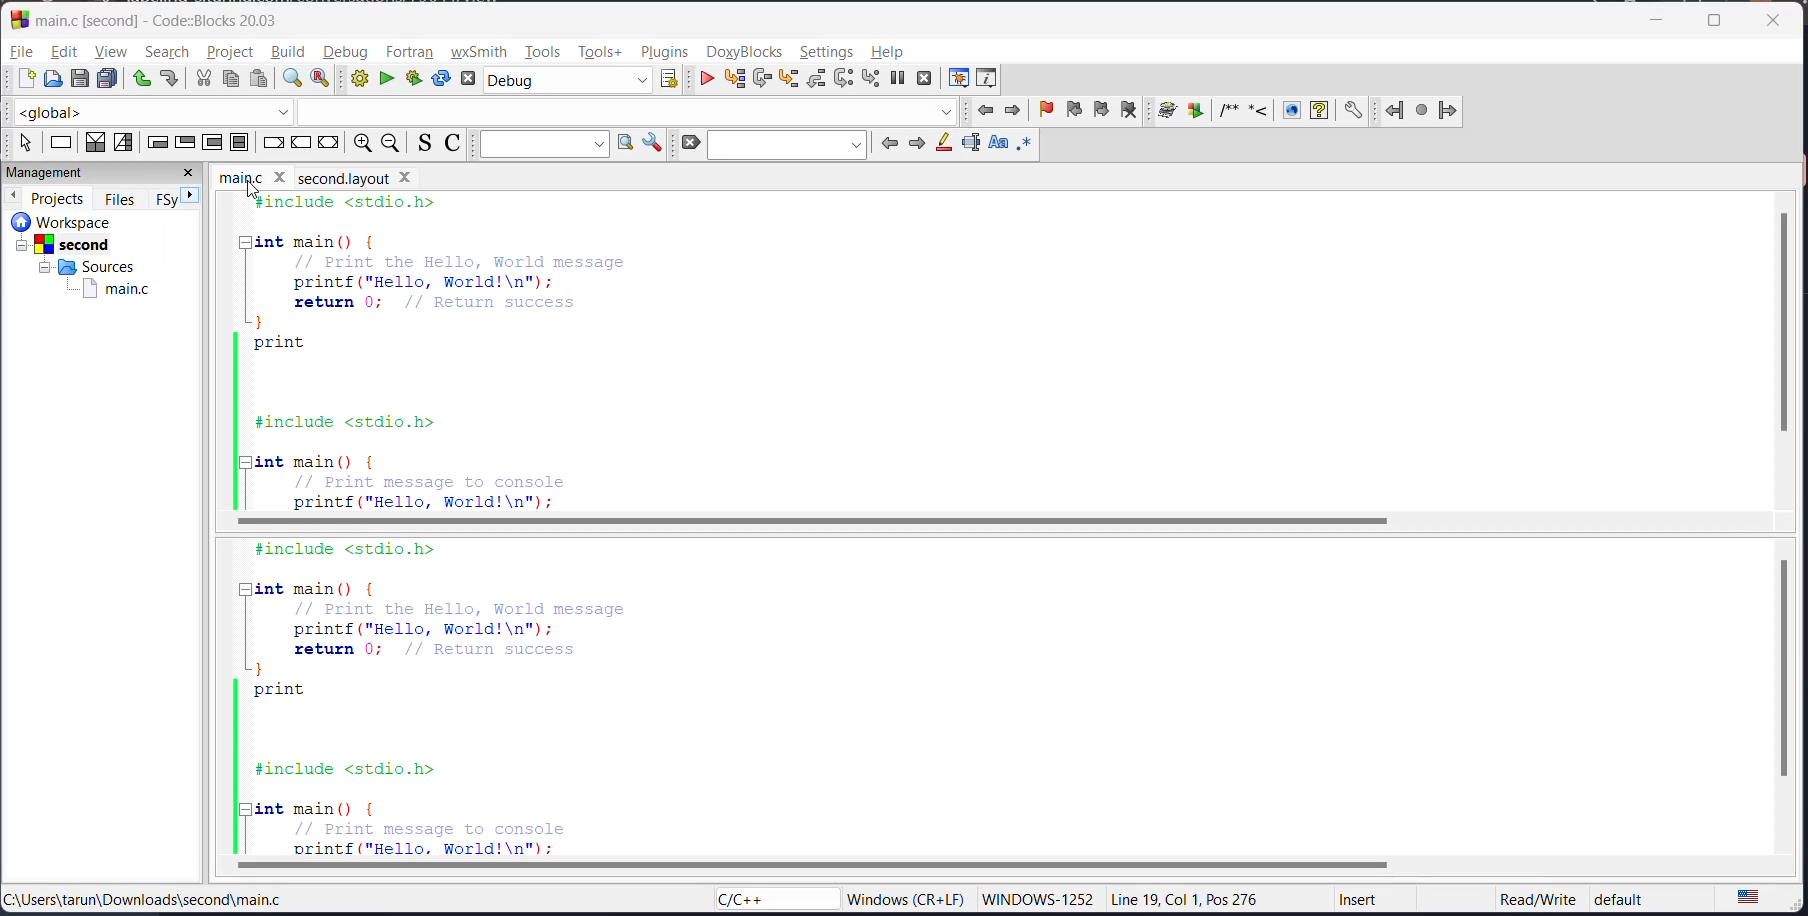 Image resolution: width=1808 pixels, height=916 pixels. I want to click on save, so click(81, 79).